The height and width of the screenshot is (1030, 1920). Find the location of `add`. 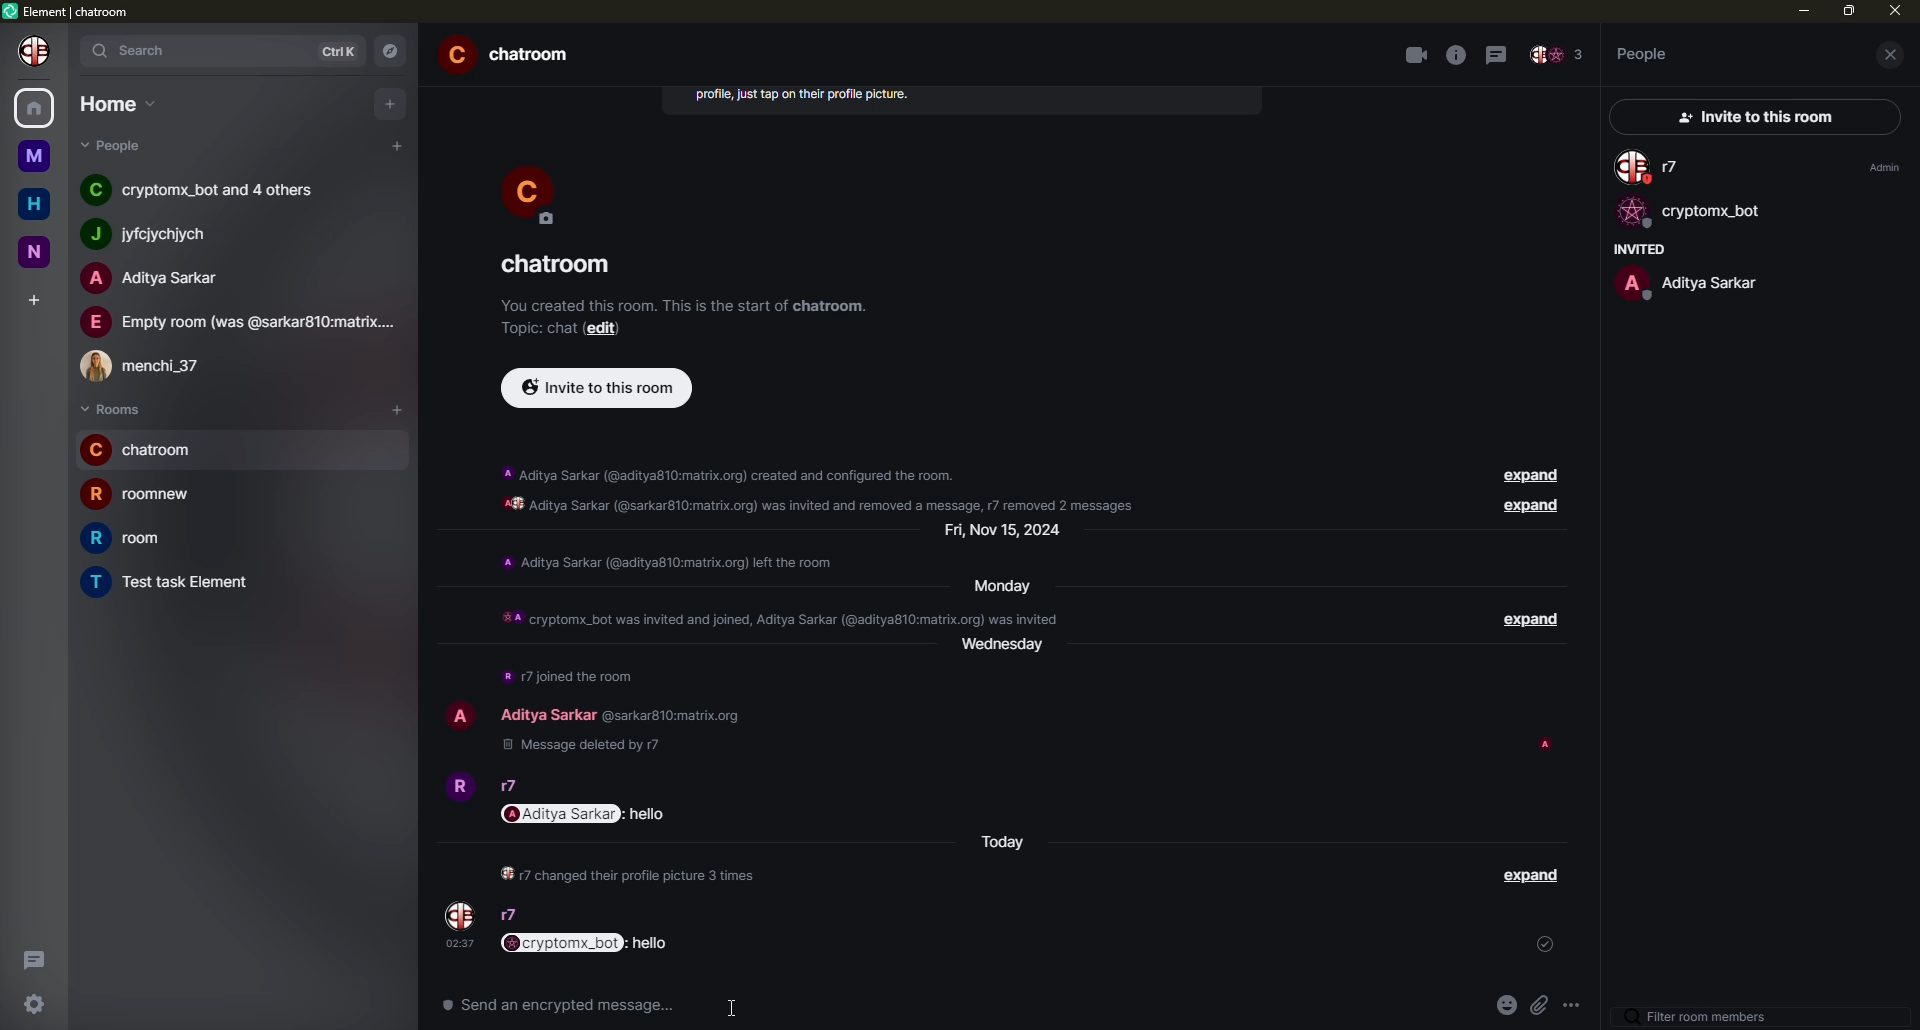

add is located at coordinates (397, 145).